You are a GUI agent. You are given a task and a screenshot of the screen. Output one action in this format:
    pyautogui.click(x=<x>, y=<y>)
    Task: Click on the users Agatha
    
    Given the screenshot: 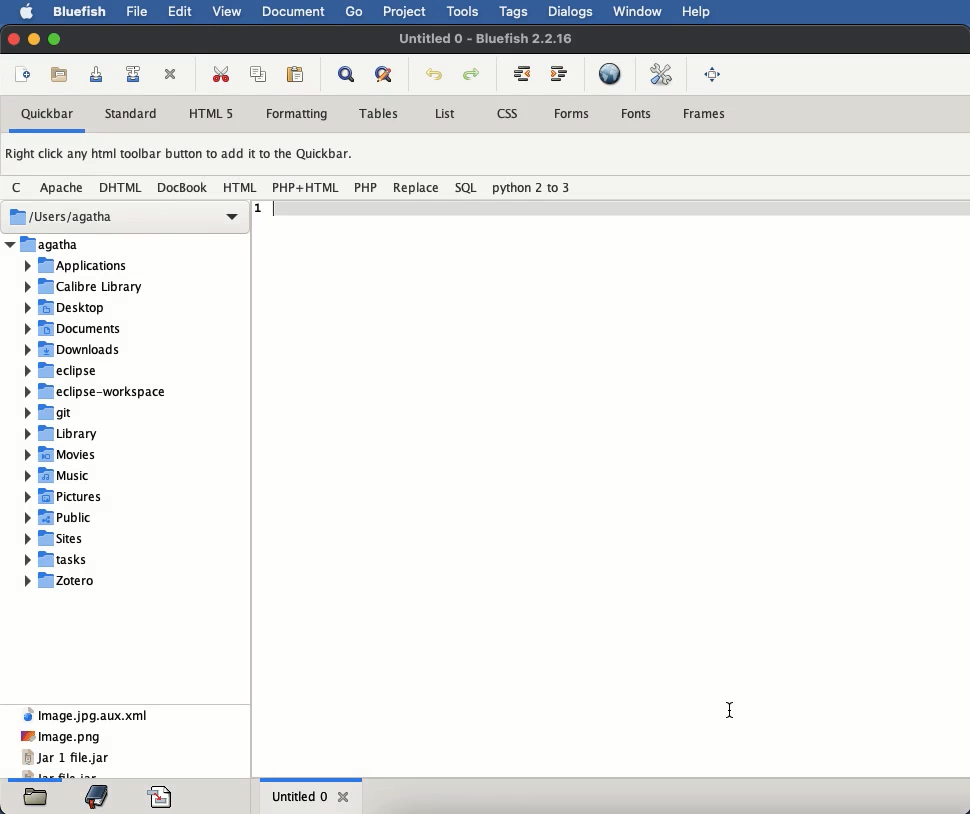 What is the action you would take?
    pyautogui.click(x=123, y=212)
    